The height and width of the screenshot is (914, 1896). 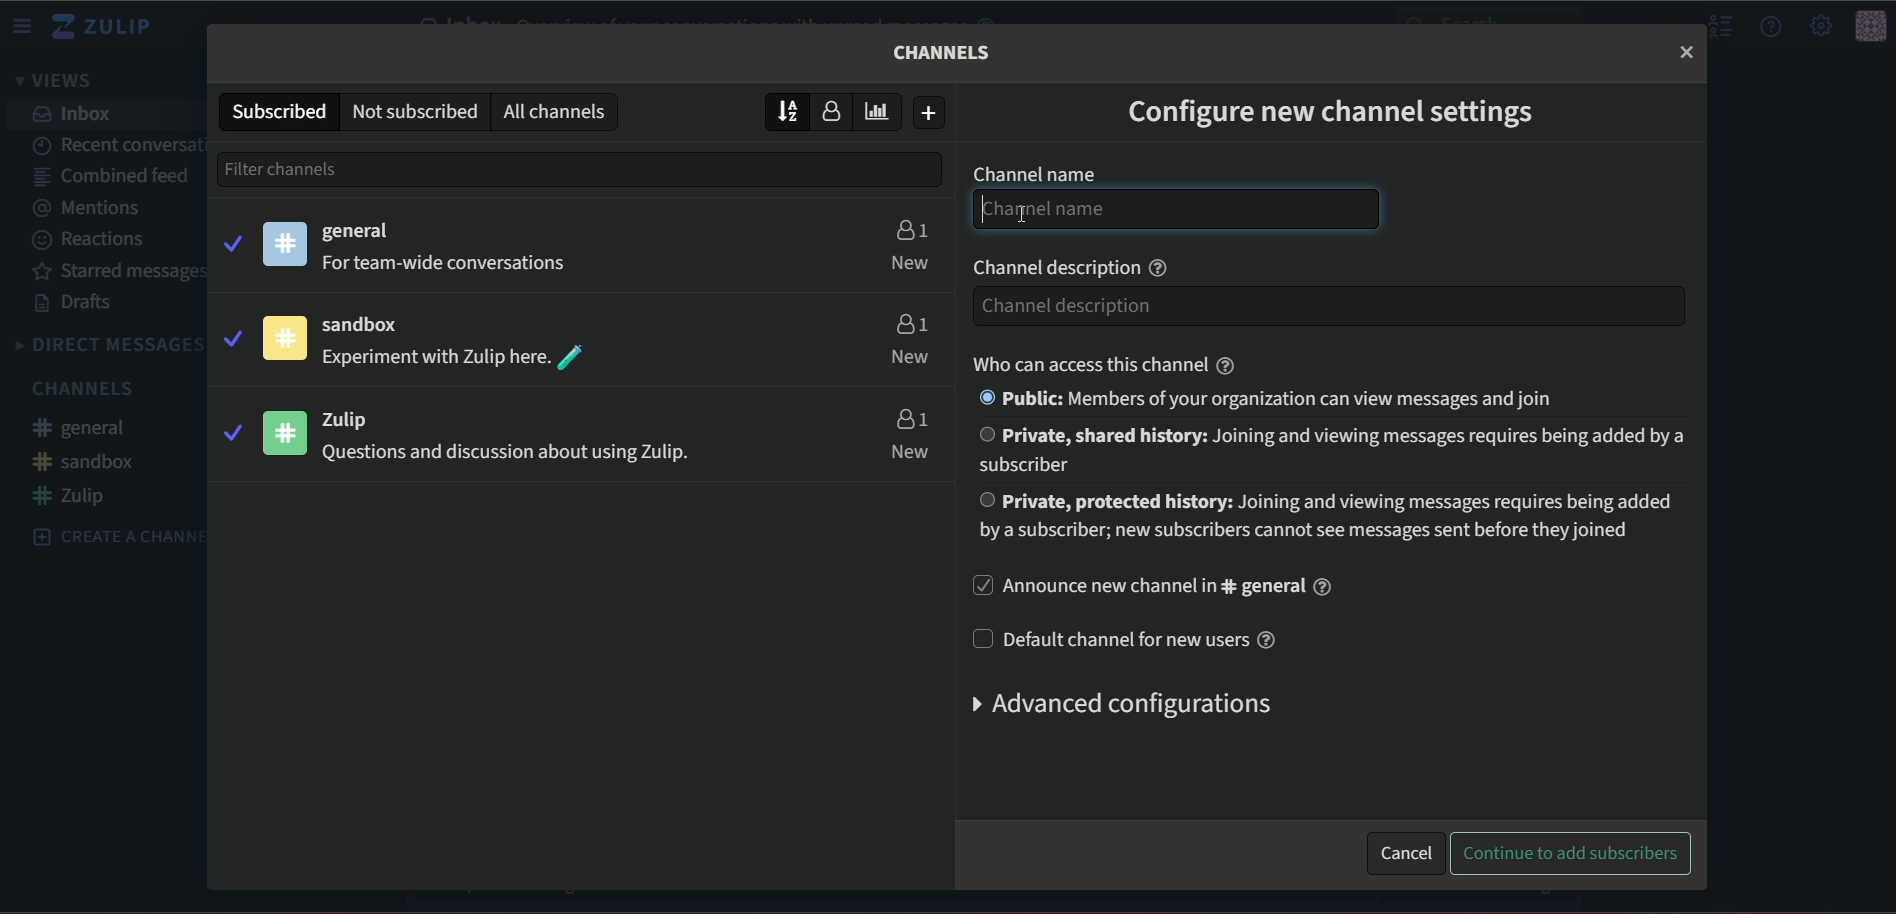 I want to click on #zulip, so click(x=76, y=496).